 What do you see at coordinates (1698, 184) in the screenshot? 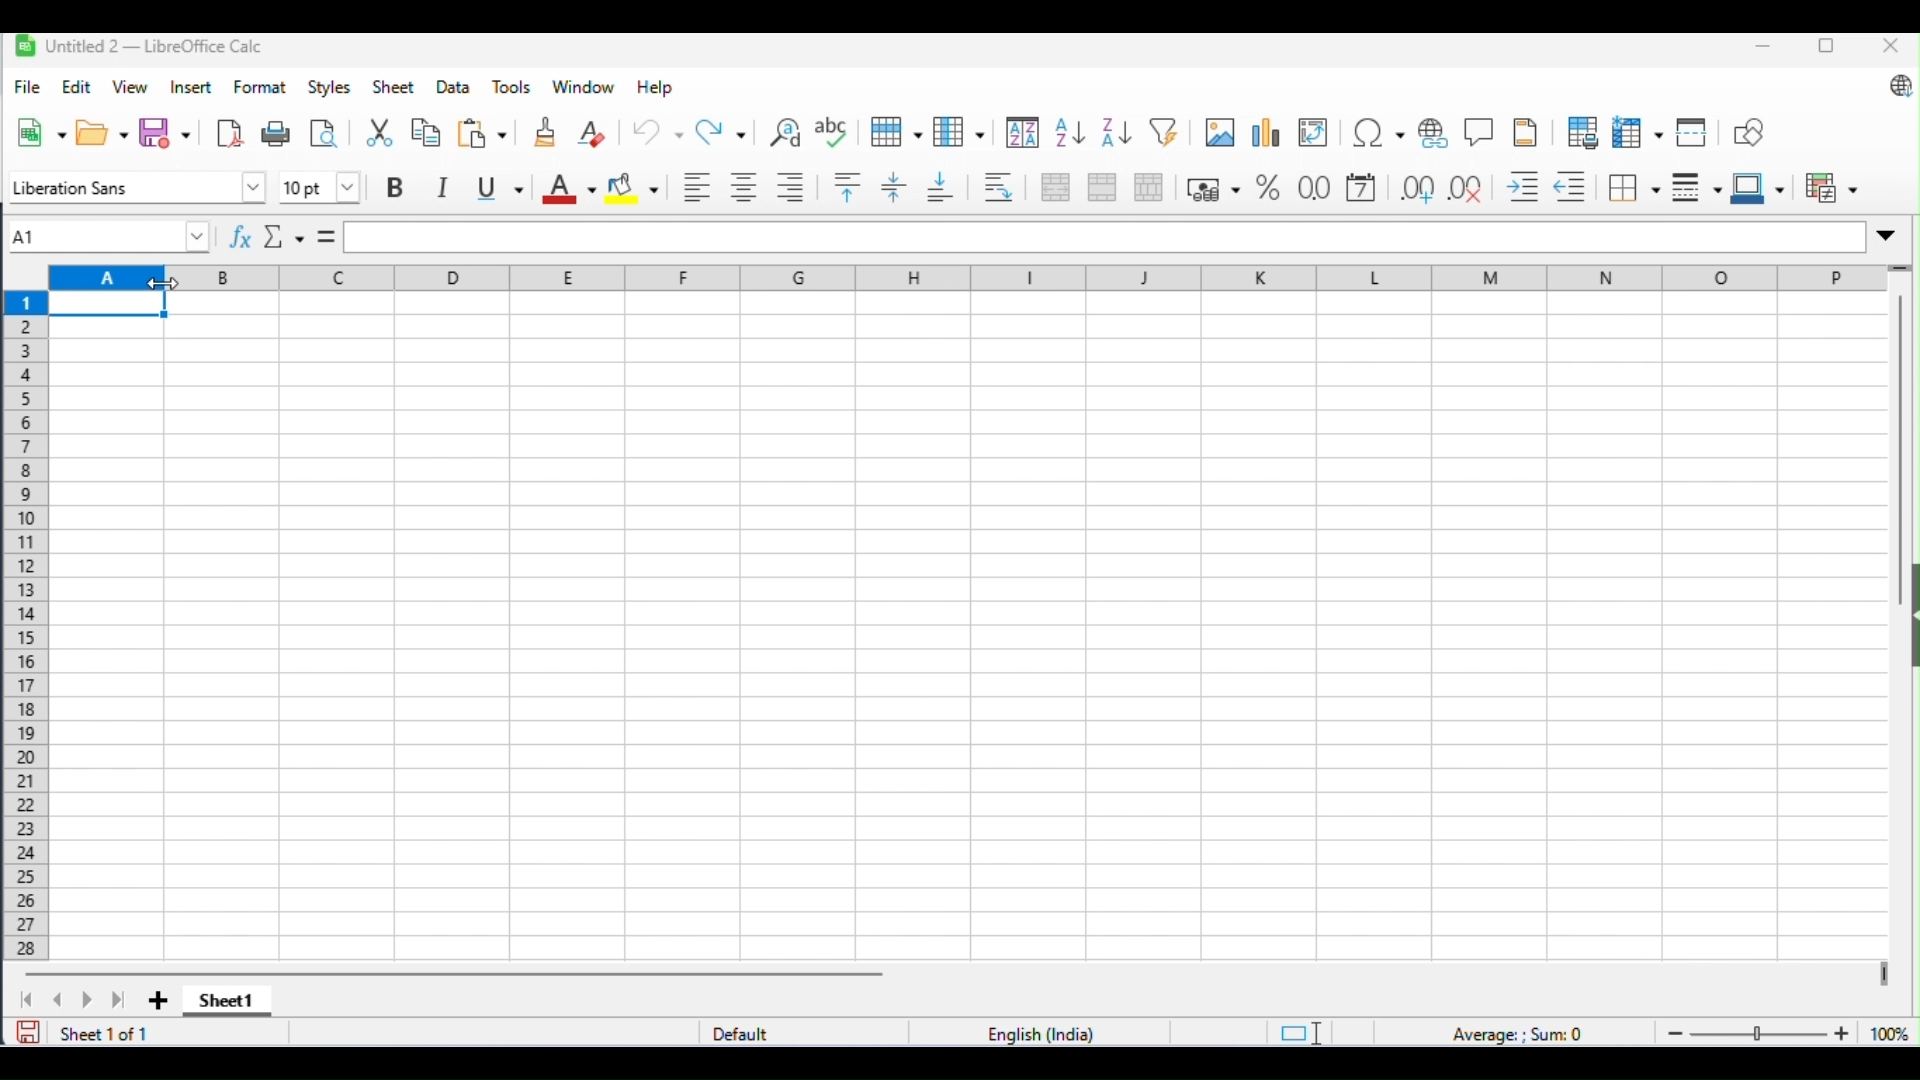
I see `border style` at bounding box center [1698, 184].